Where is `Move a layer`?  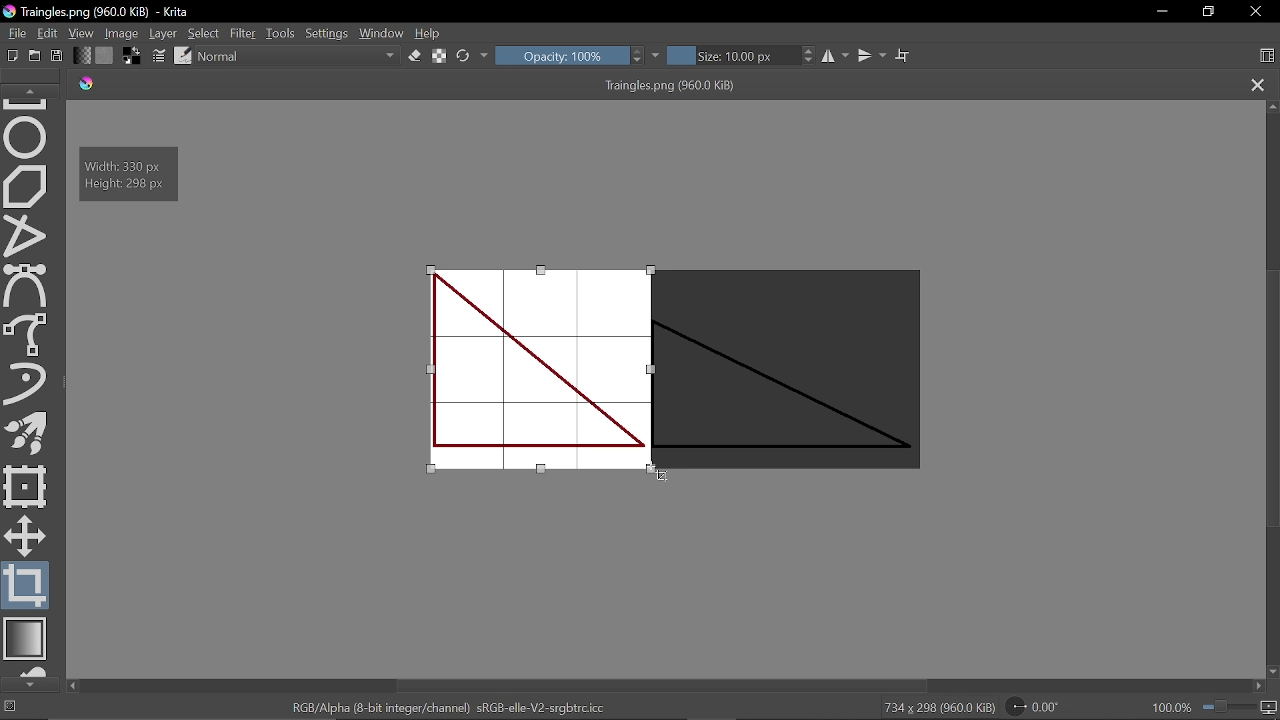 Move a layer is located at coordinates (23, 534).